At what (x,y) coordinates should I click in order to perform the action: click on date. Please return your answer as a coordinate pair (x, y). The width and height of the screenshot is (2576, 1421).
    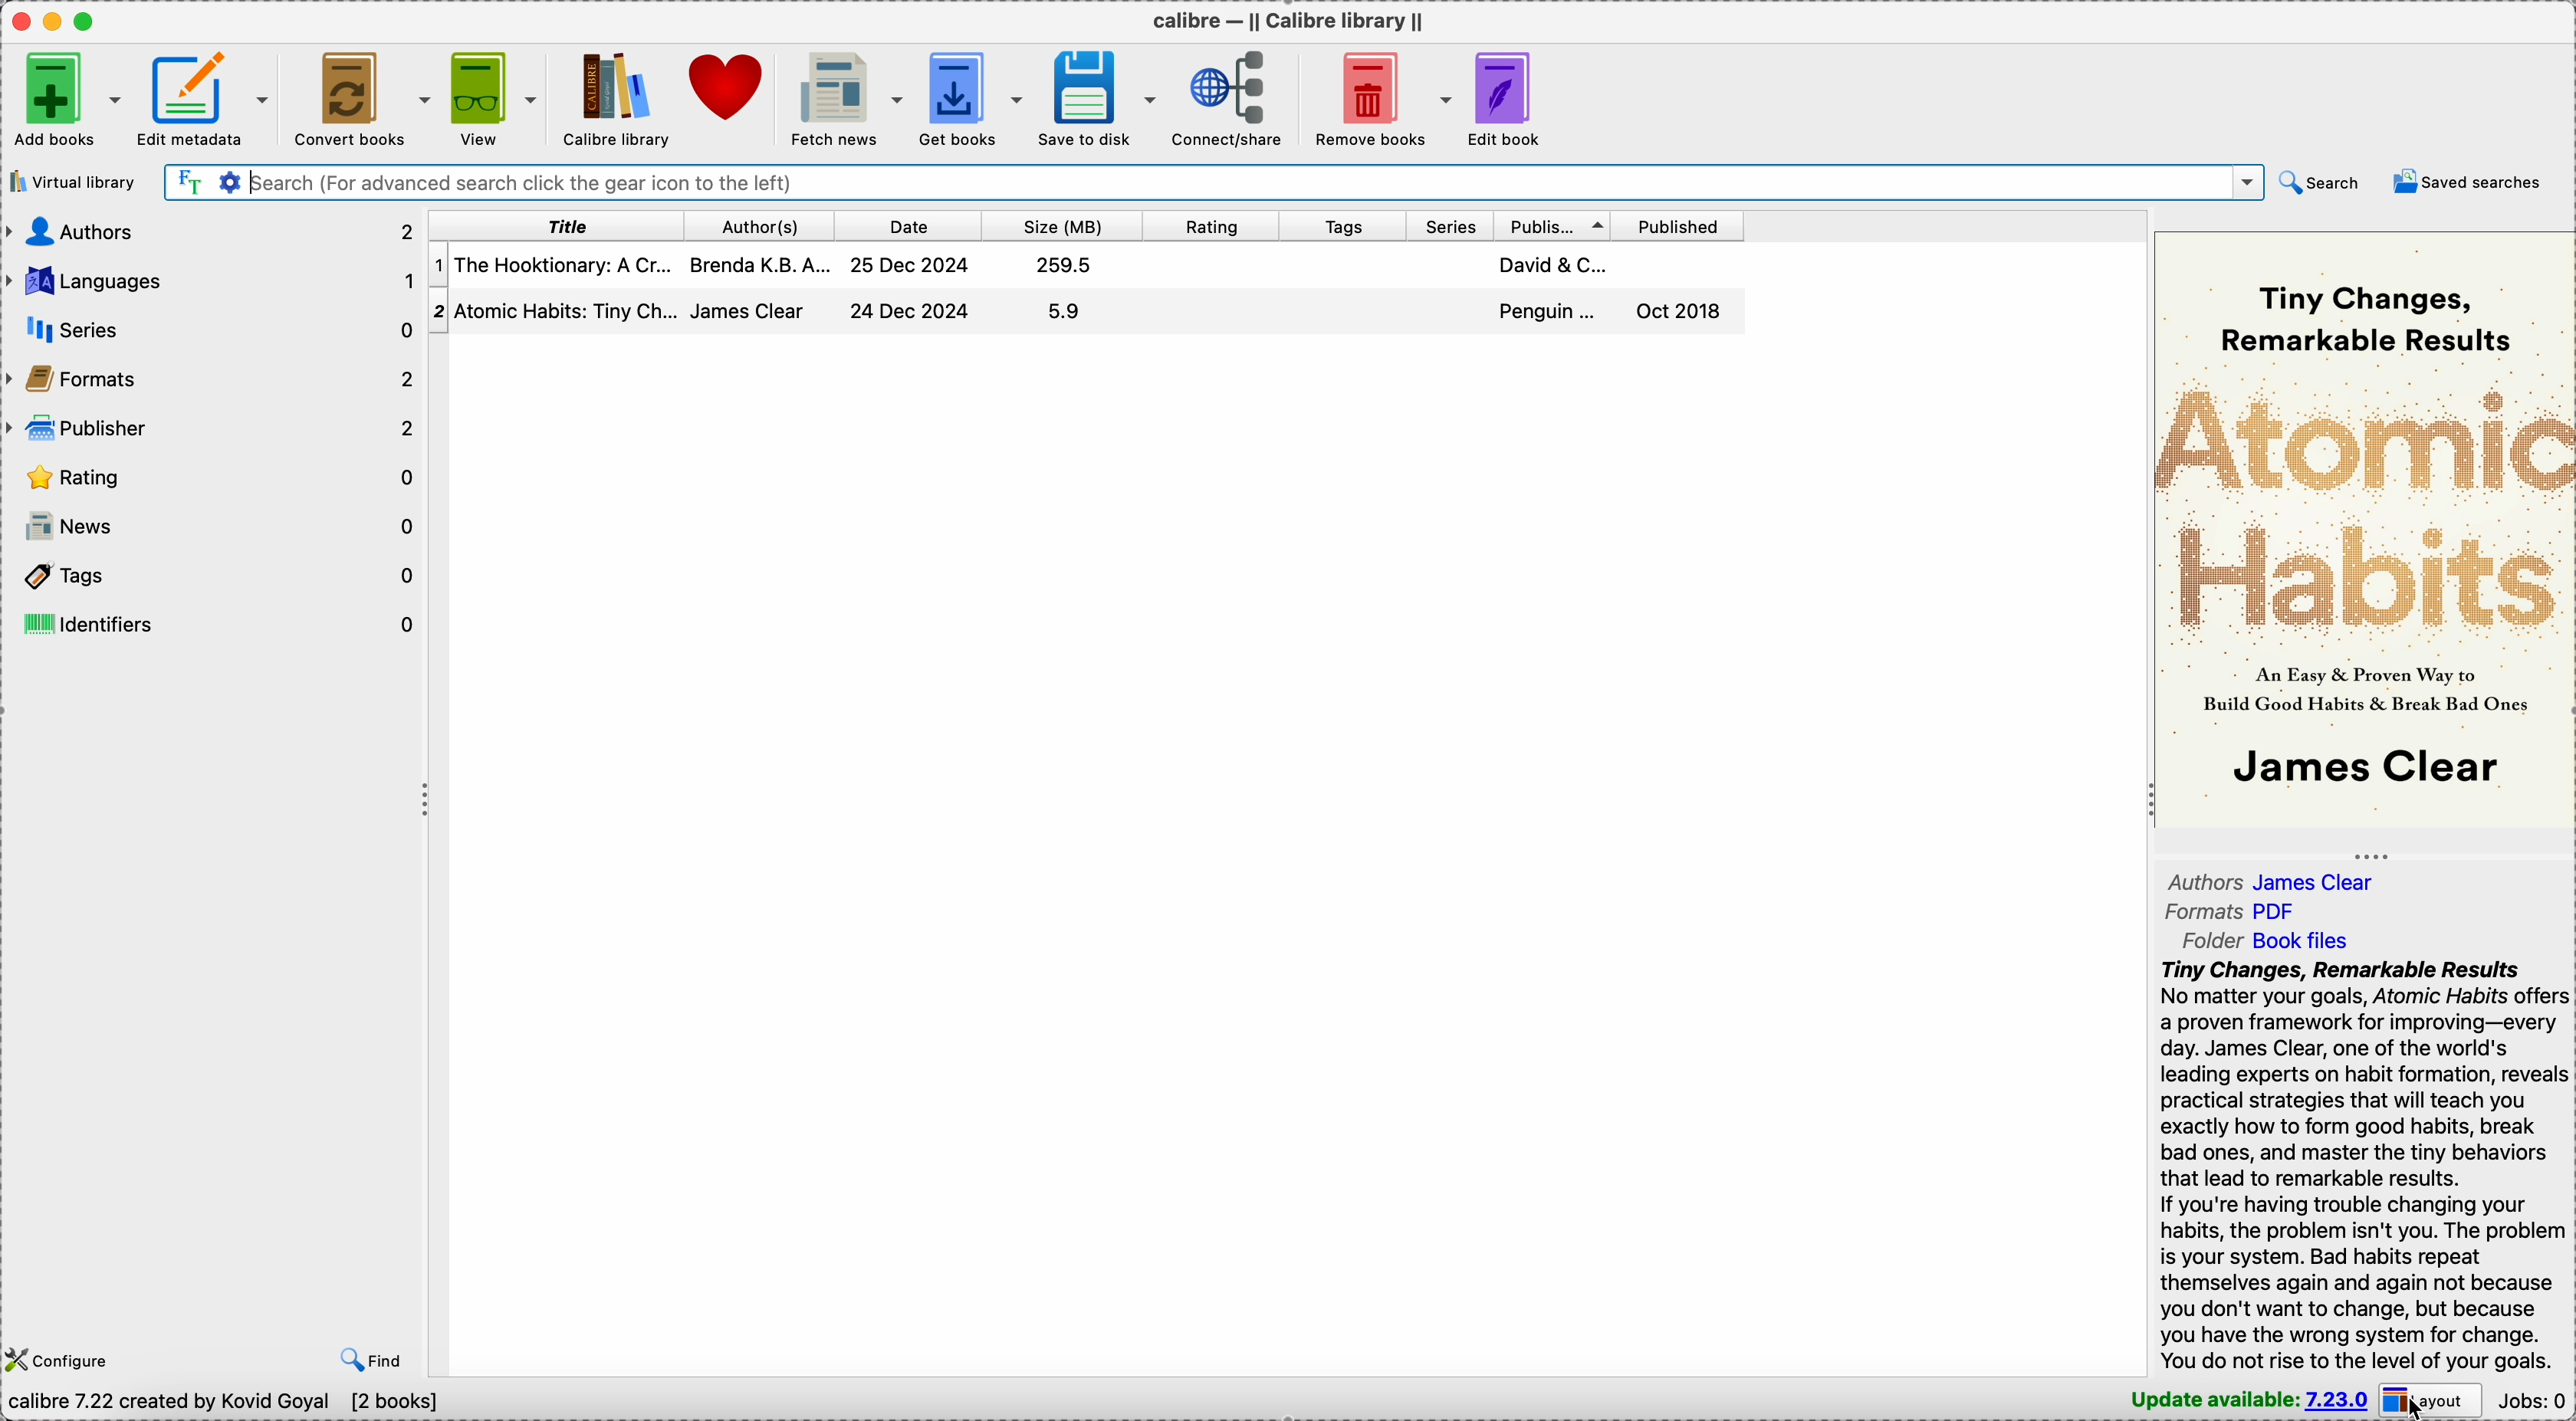
    Looking at the image, I should click on (910, 226).